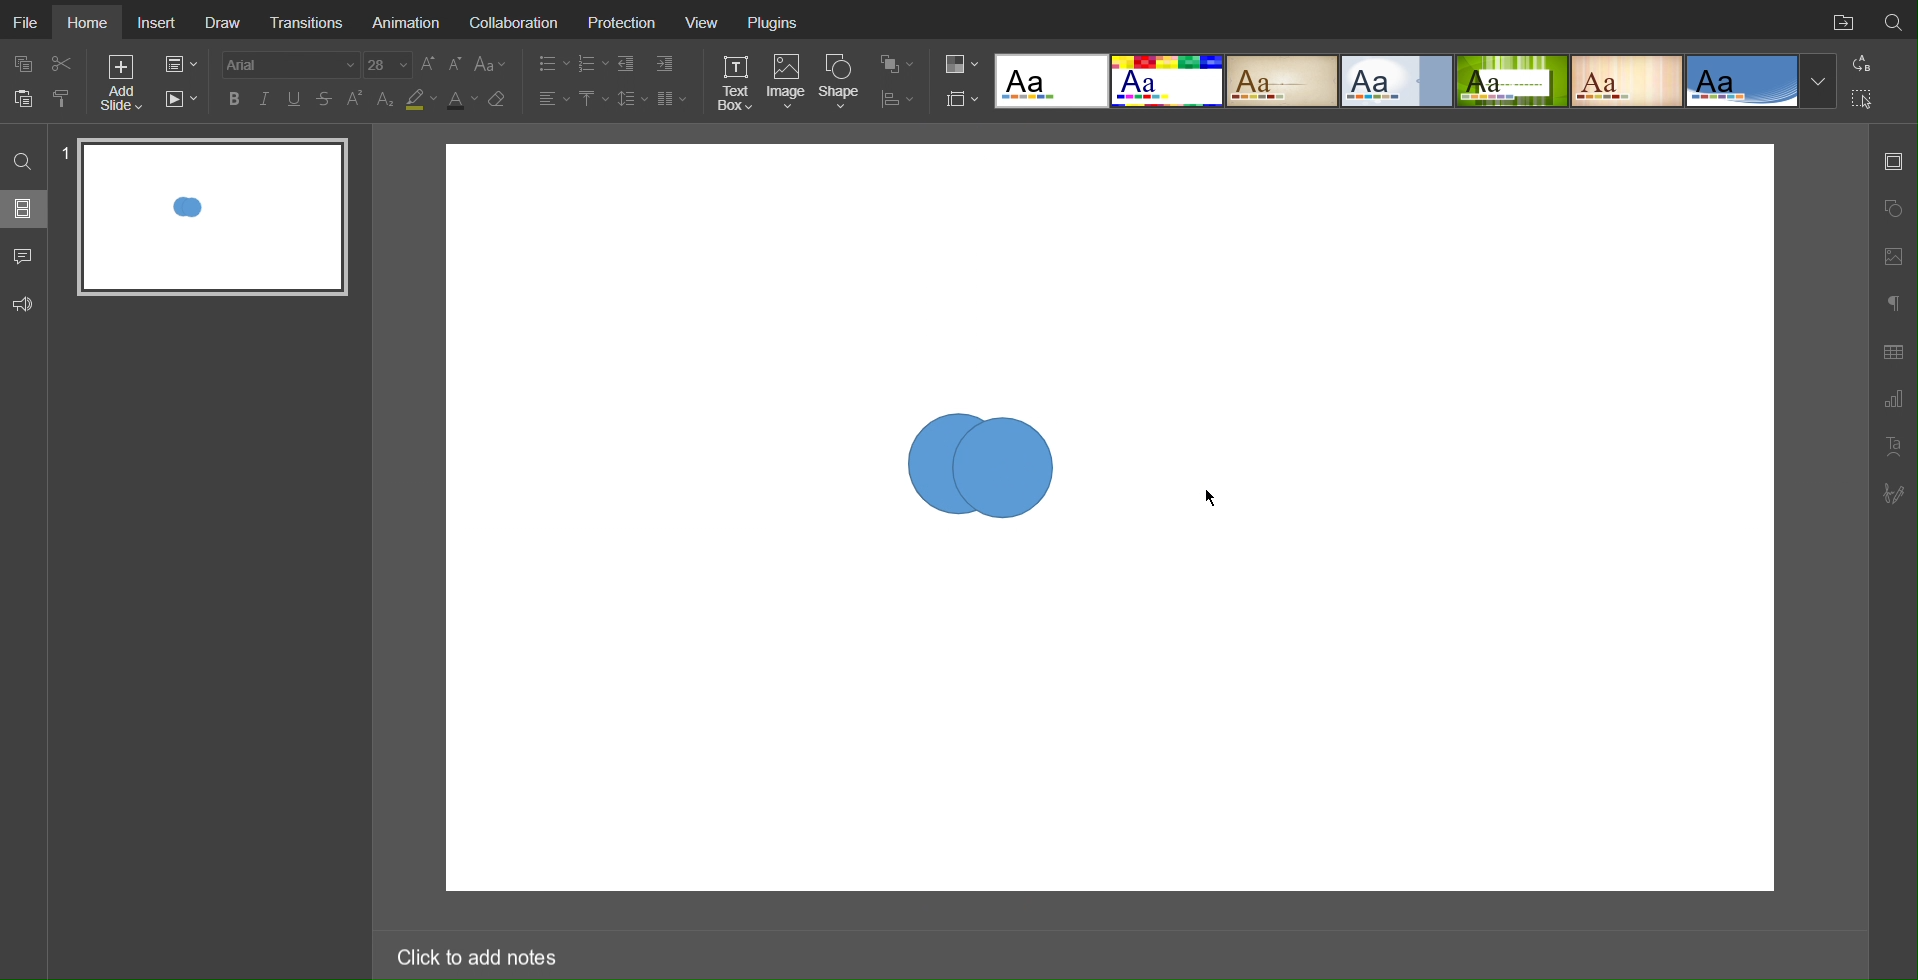  What do you see at coordinates (1892, 300) in the screenshot?
I see `Paragraph Settings` at bounding box center [1892, 300].